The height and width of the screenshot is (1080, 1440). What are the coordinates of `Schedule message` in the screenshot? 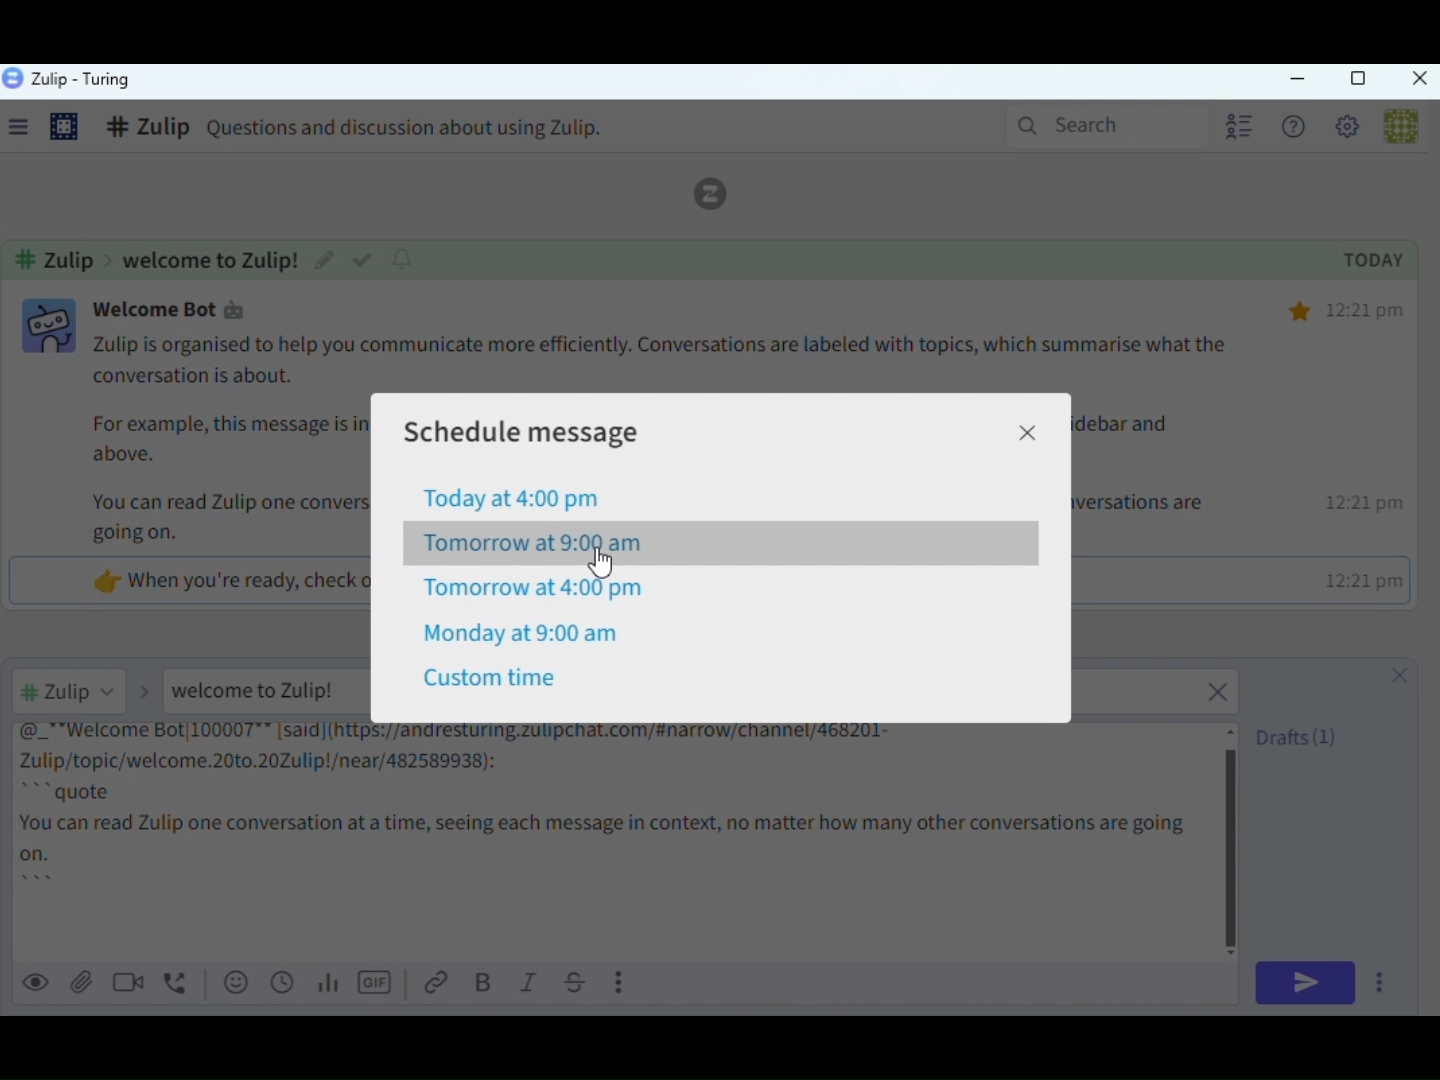 It's located at (544, 430).